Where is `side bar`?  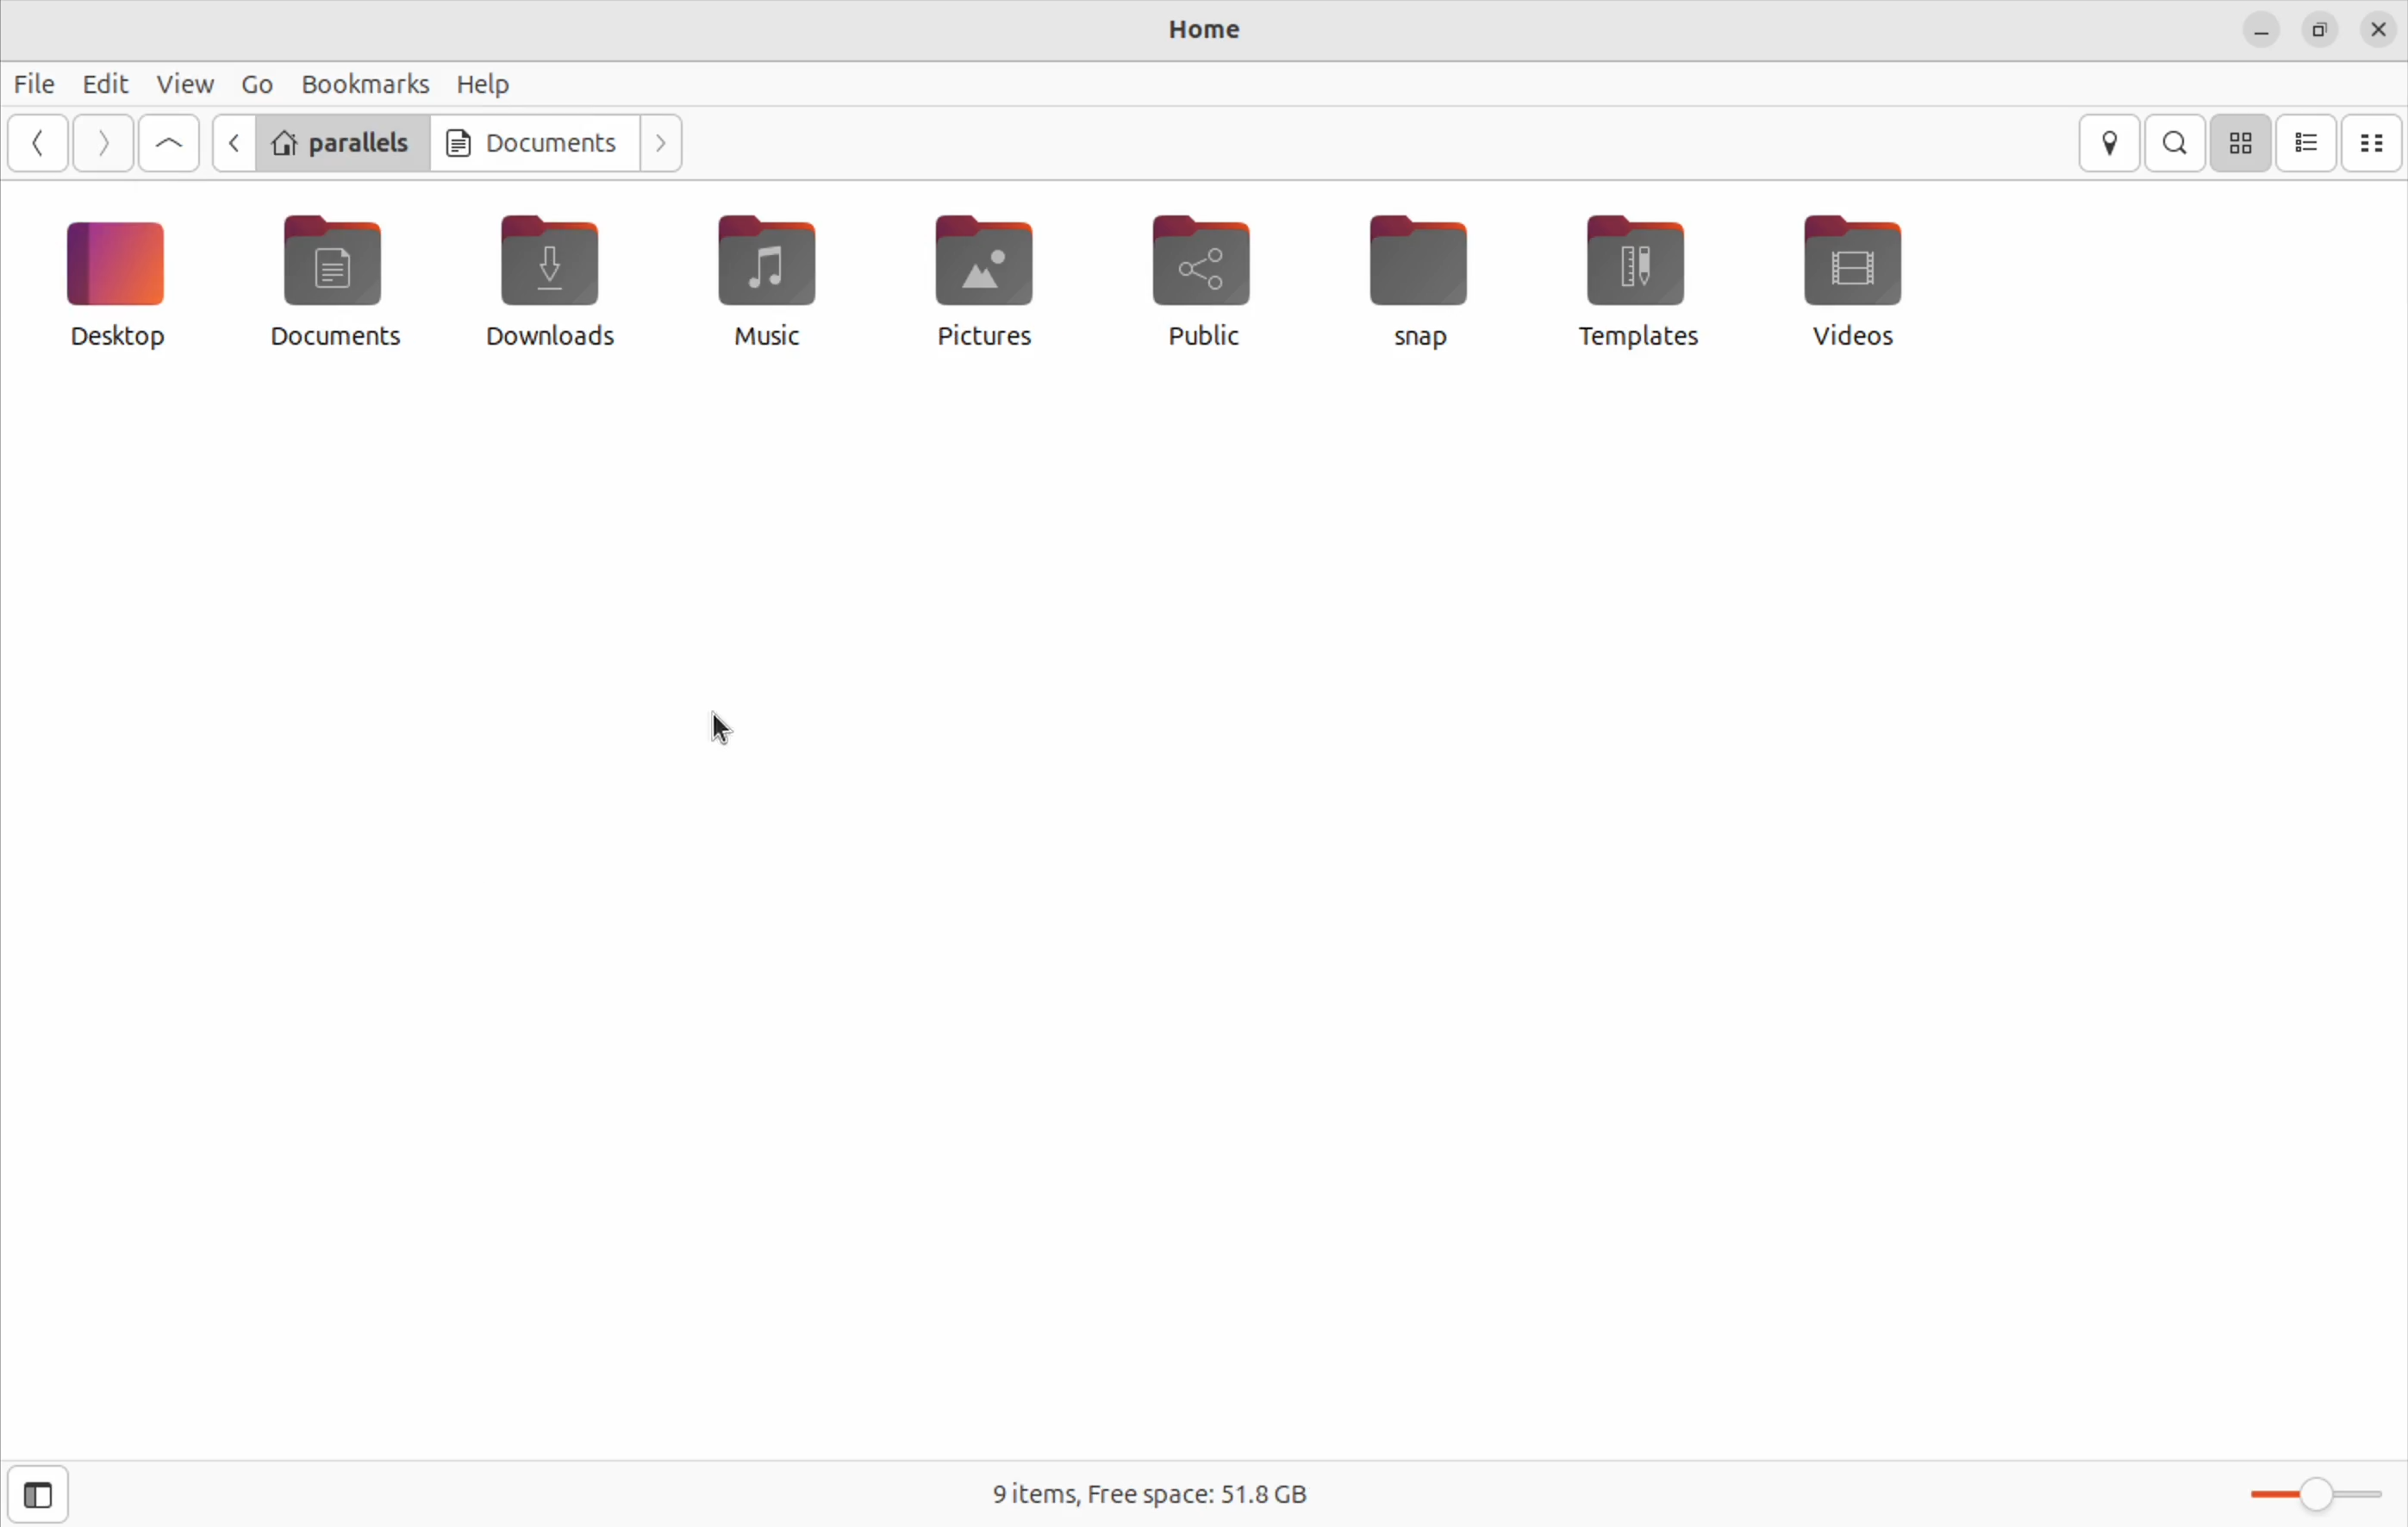 side bar is located at coordinates (33, 1495).